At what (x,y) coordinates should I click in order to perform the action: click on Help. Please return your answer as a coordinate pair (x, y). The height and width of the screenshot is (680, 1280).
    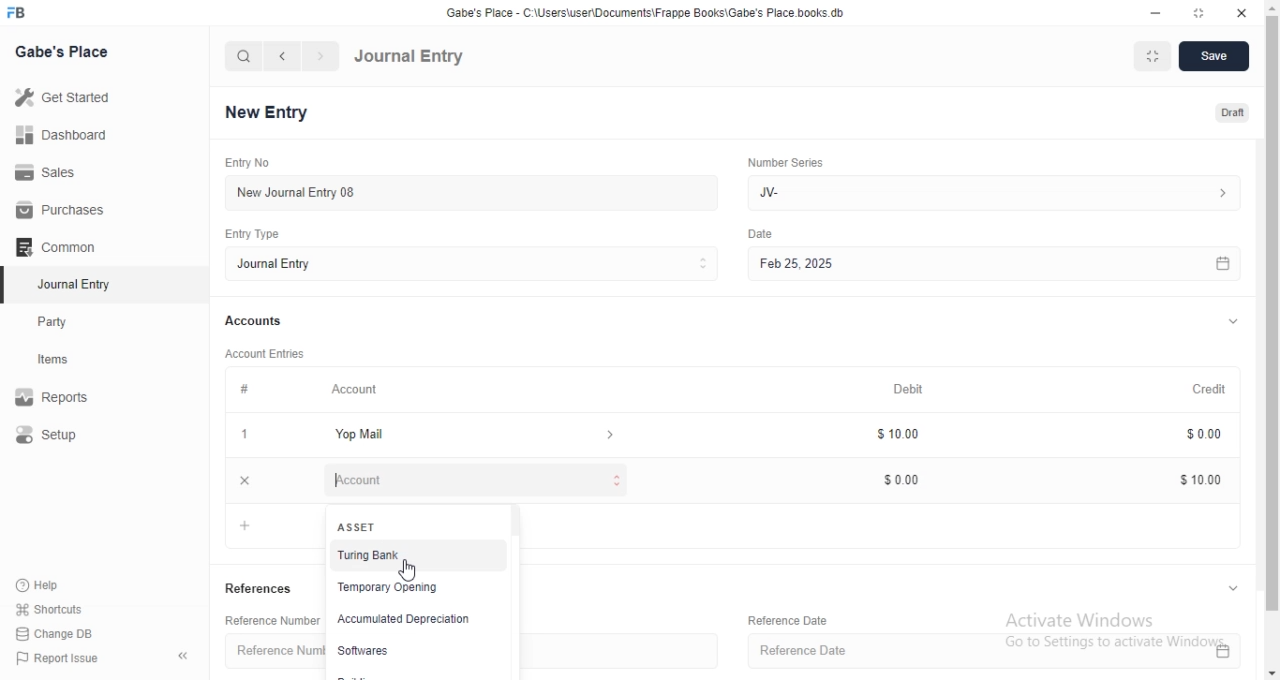
    Looking at the image, I should click on (63, 584).